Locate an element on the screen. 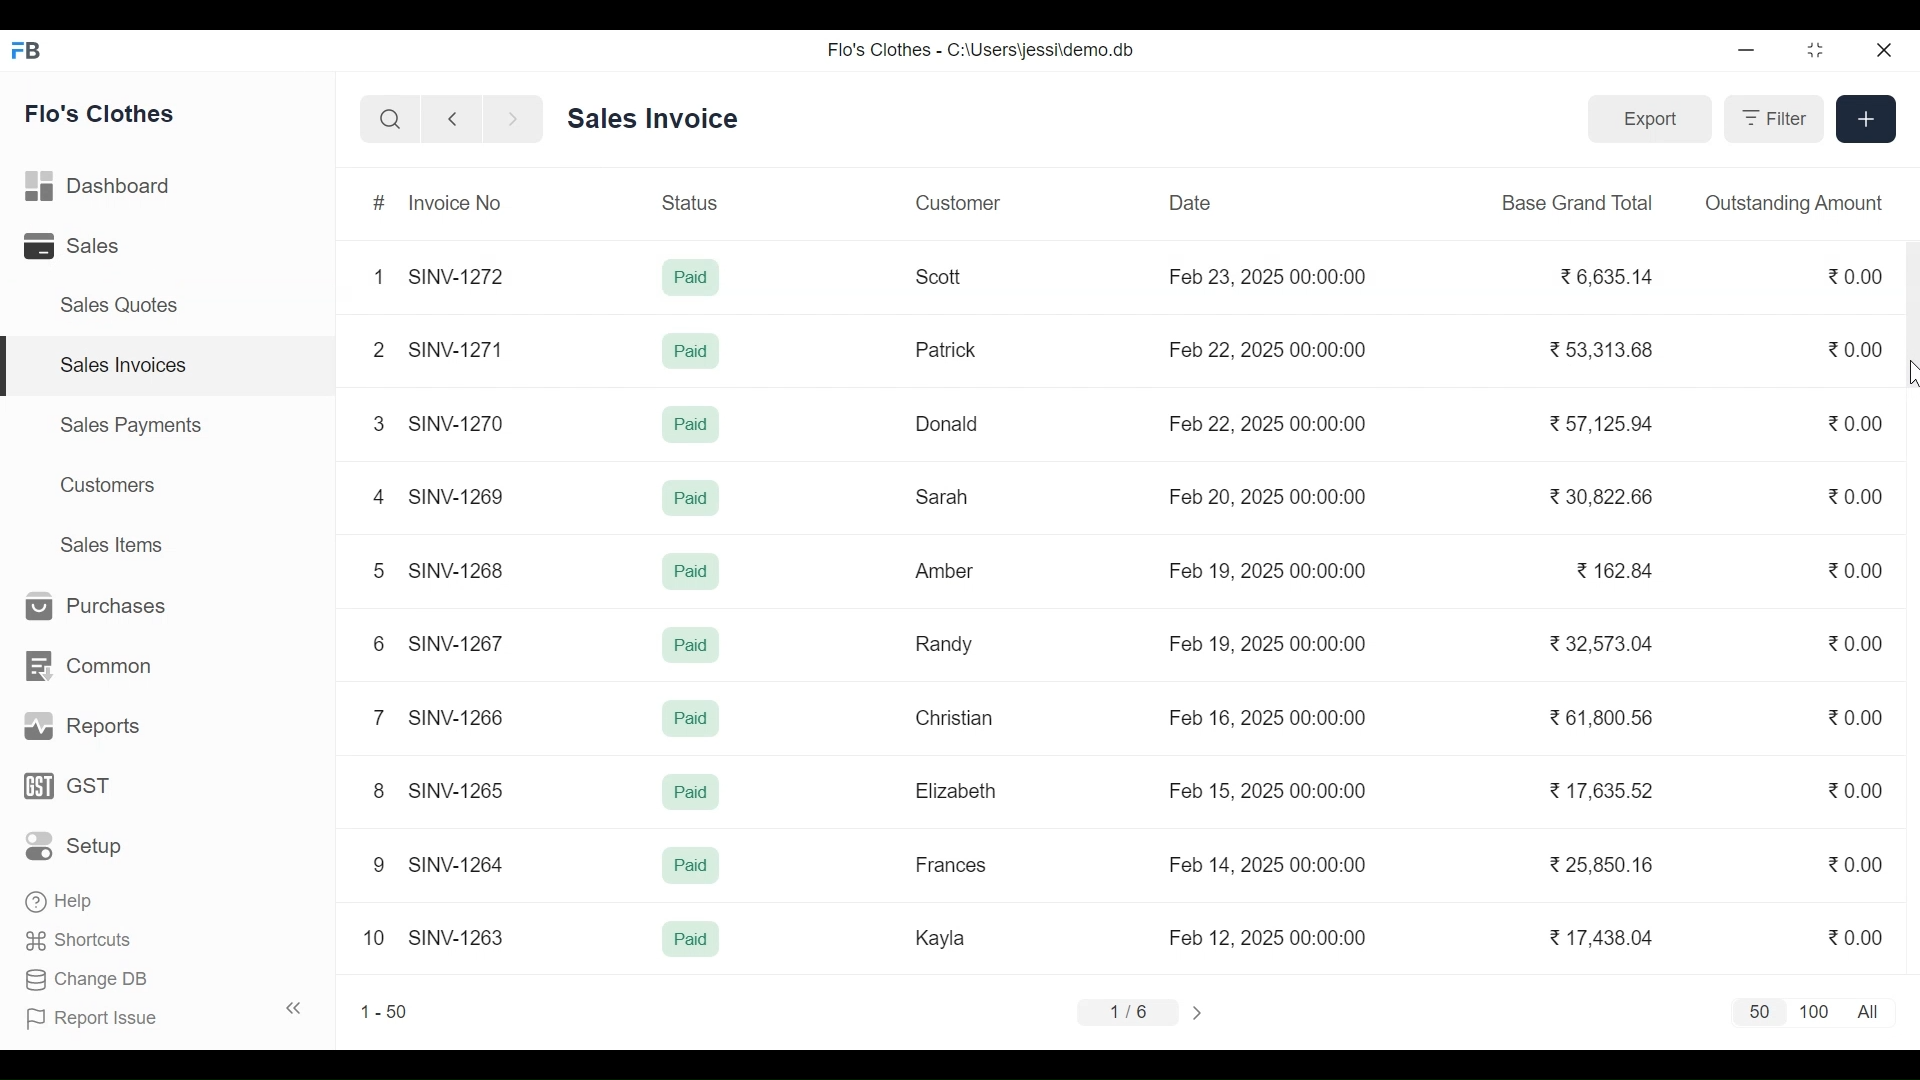 Image resolution: width=1920 pixels, height=1080 pixels. 57,125.94 is located at coordinates (1598, 423).